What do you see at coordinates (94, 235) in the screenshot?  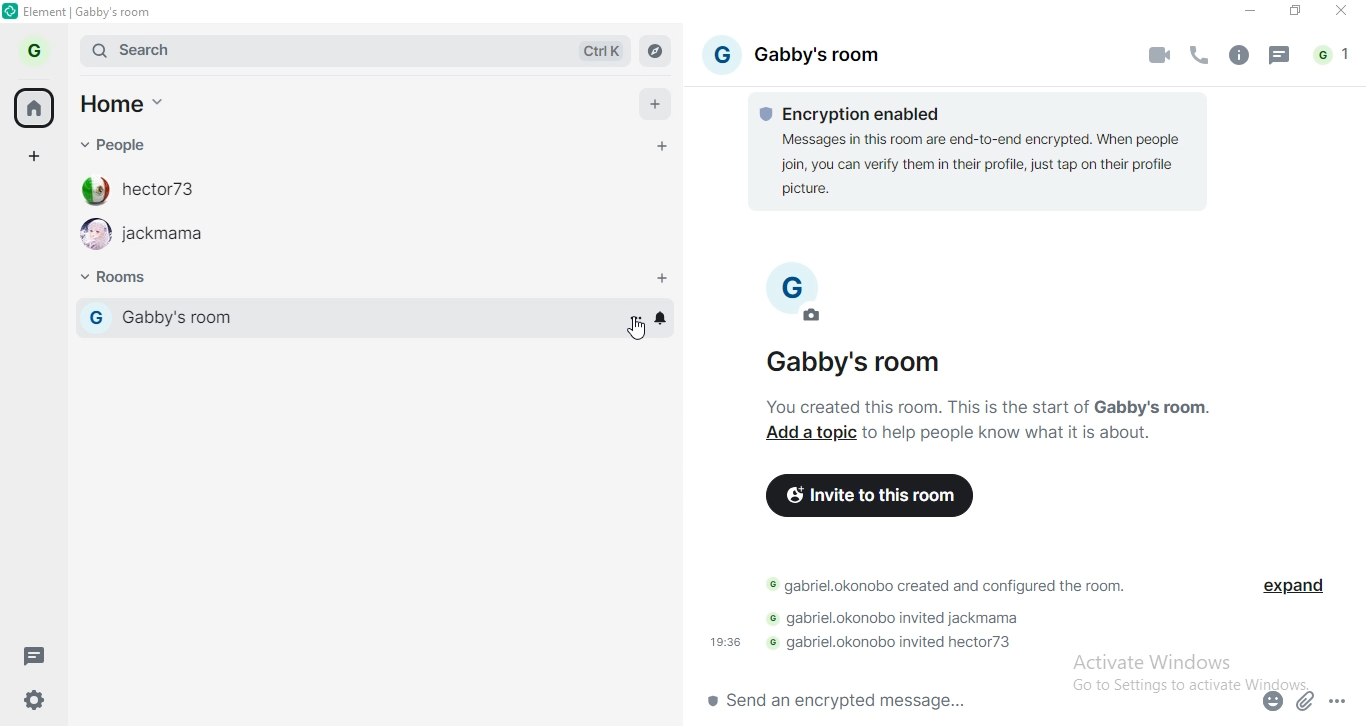 I see `profile image` at bounding box center [94, 235].